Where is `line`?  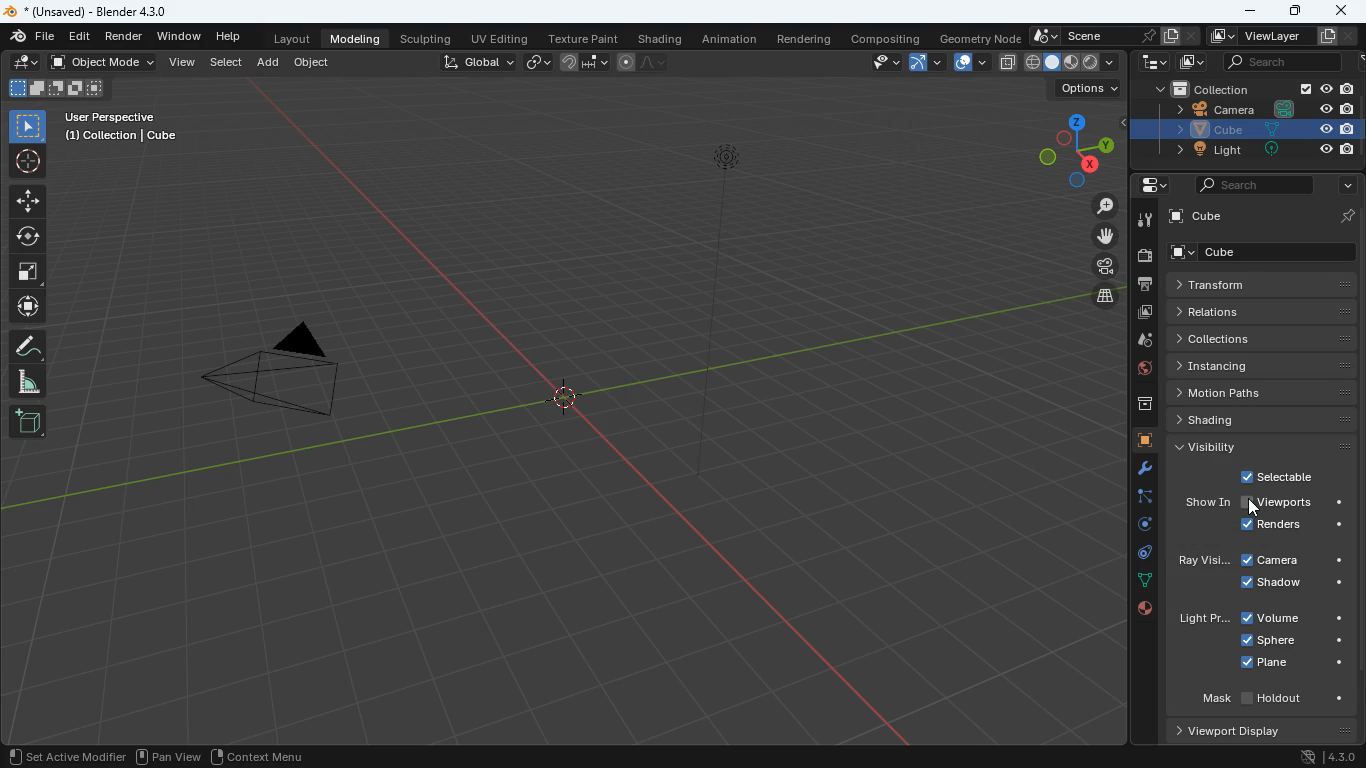
line is located at coordinates (642, 61).